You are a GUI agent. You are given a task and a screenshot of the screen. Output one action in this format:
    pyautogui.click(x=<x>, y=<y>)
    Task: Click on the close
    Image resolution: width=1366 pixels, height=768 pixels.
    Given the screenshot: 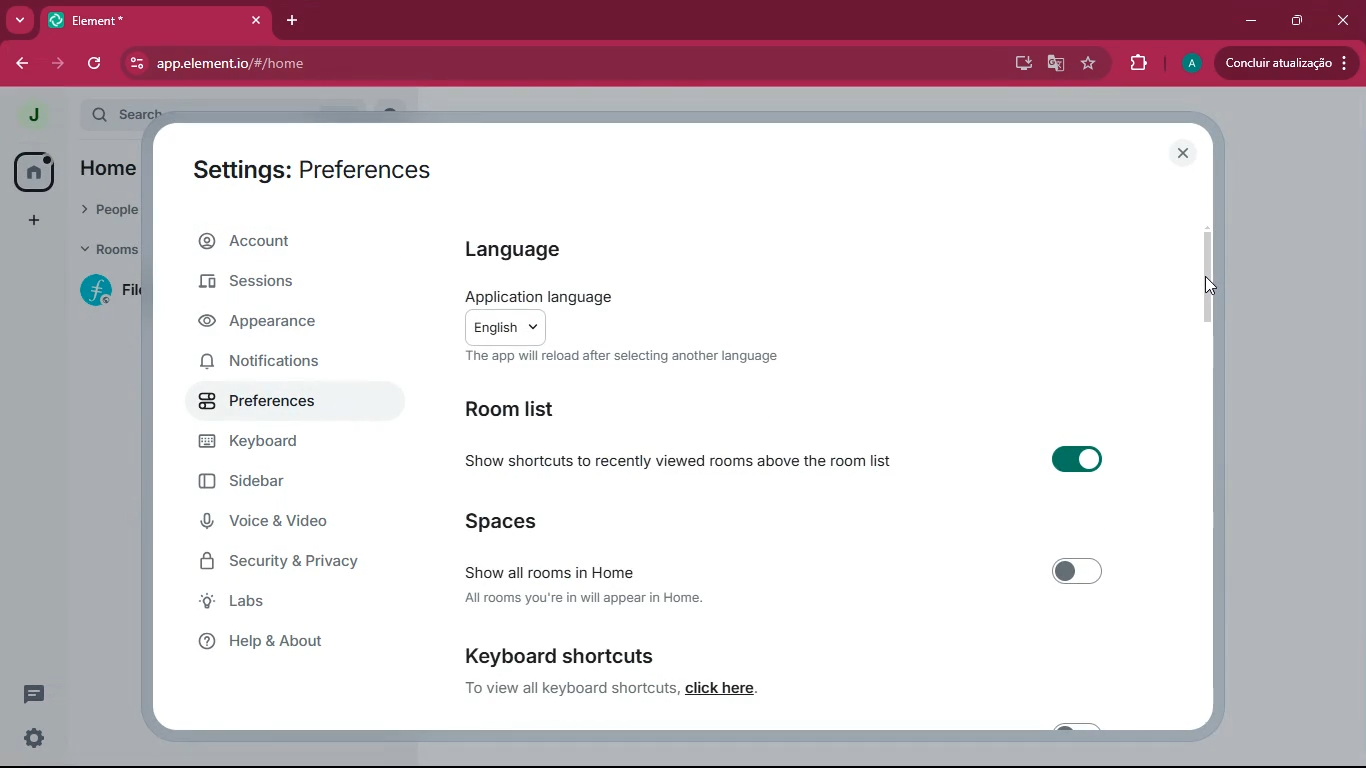 What is the action you would take?
    pyautogui.click(x=1182, y=151)
    